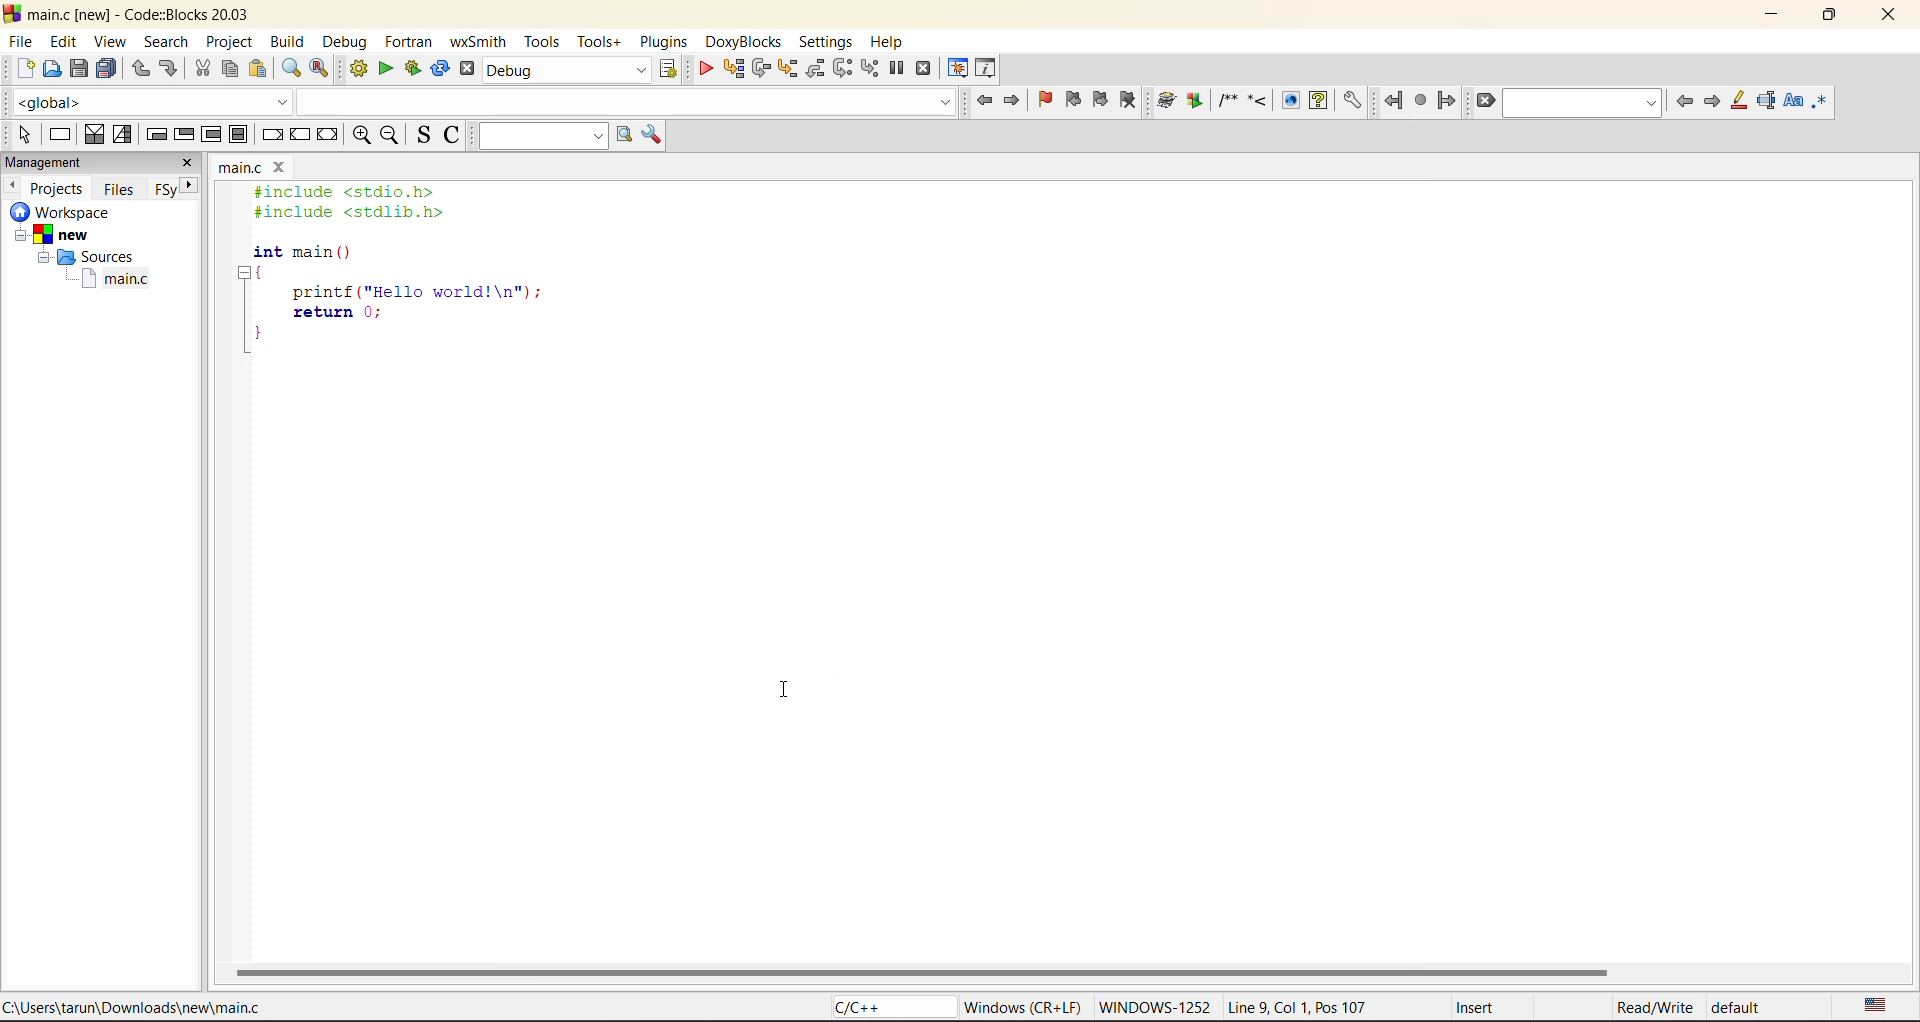 Image resolution: width=1920 pixels, height=1022 pixels. What do you see at coordinates (300, 136) in the screenshot?
I see `continue instruction` at bounding box center [300, 136].